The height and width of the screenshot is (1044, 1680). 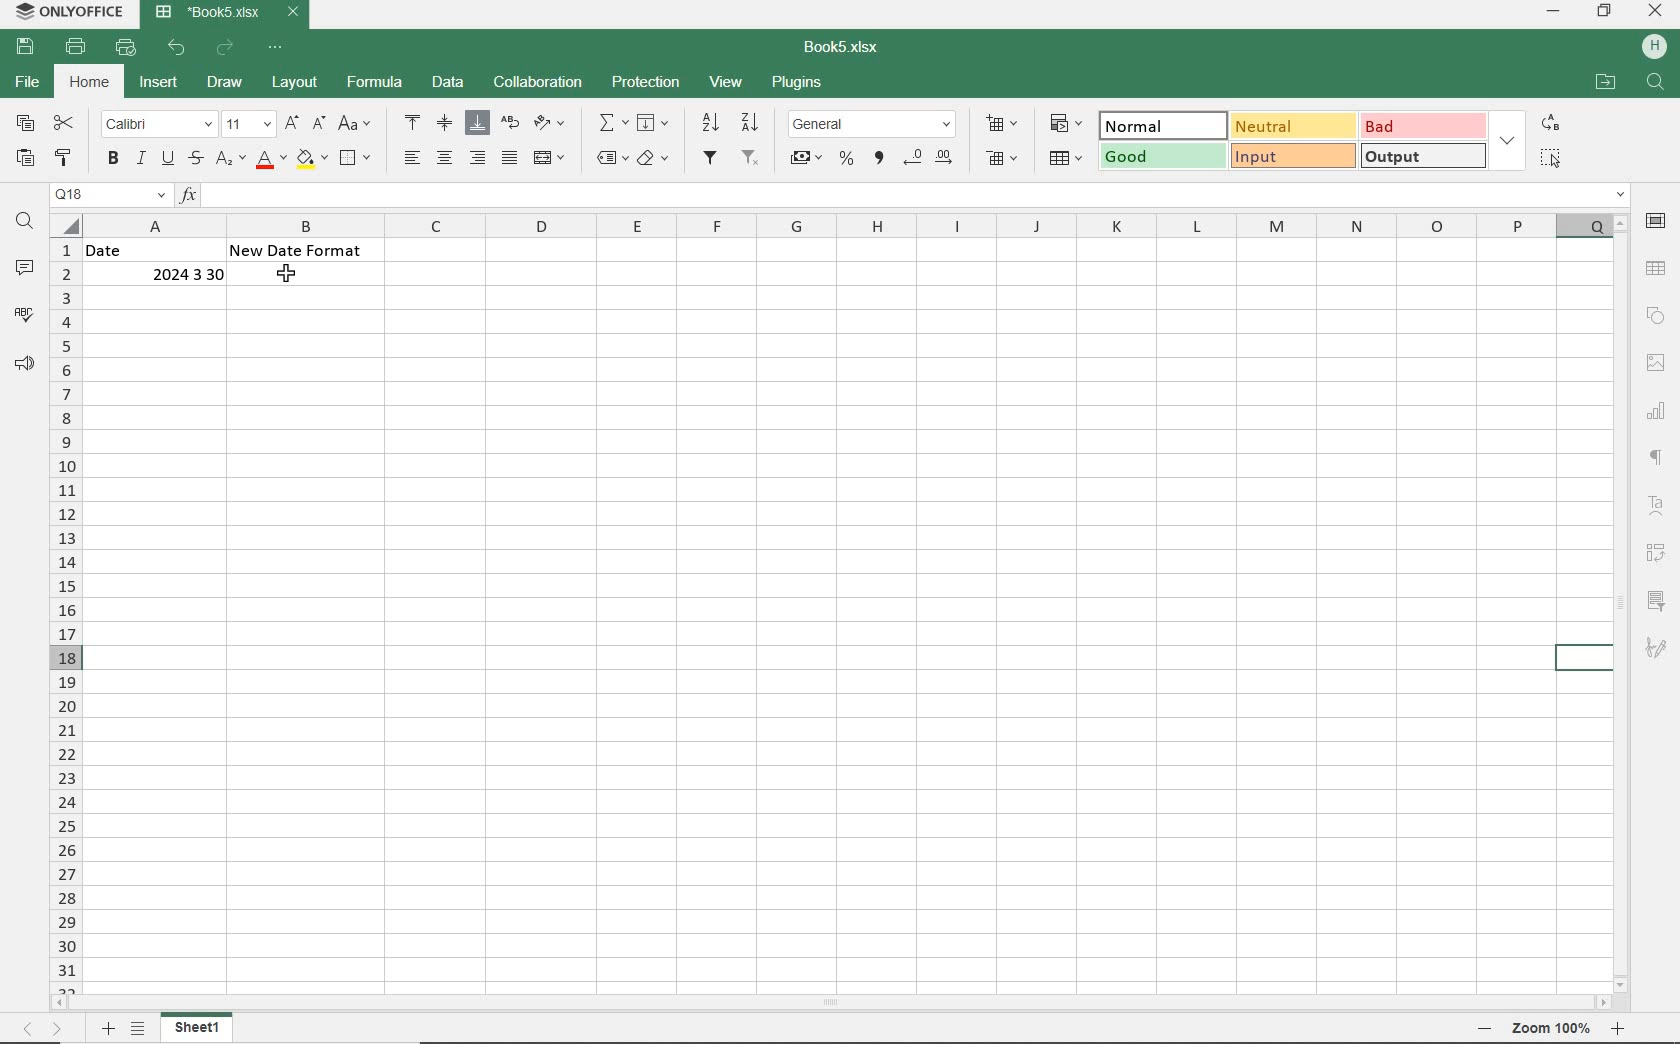 What do you see at coordinates (541, 83) in the screenshot?
I see `COLLABORATION` at bounding box center [541, 83].